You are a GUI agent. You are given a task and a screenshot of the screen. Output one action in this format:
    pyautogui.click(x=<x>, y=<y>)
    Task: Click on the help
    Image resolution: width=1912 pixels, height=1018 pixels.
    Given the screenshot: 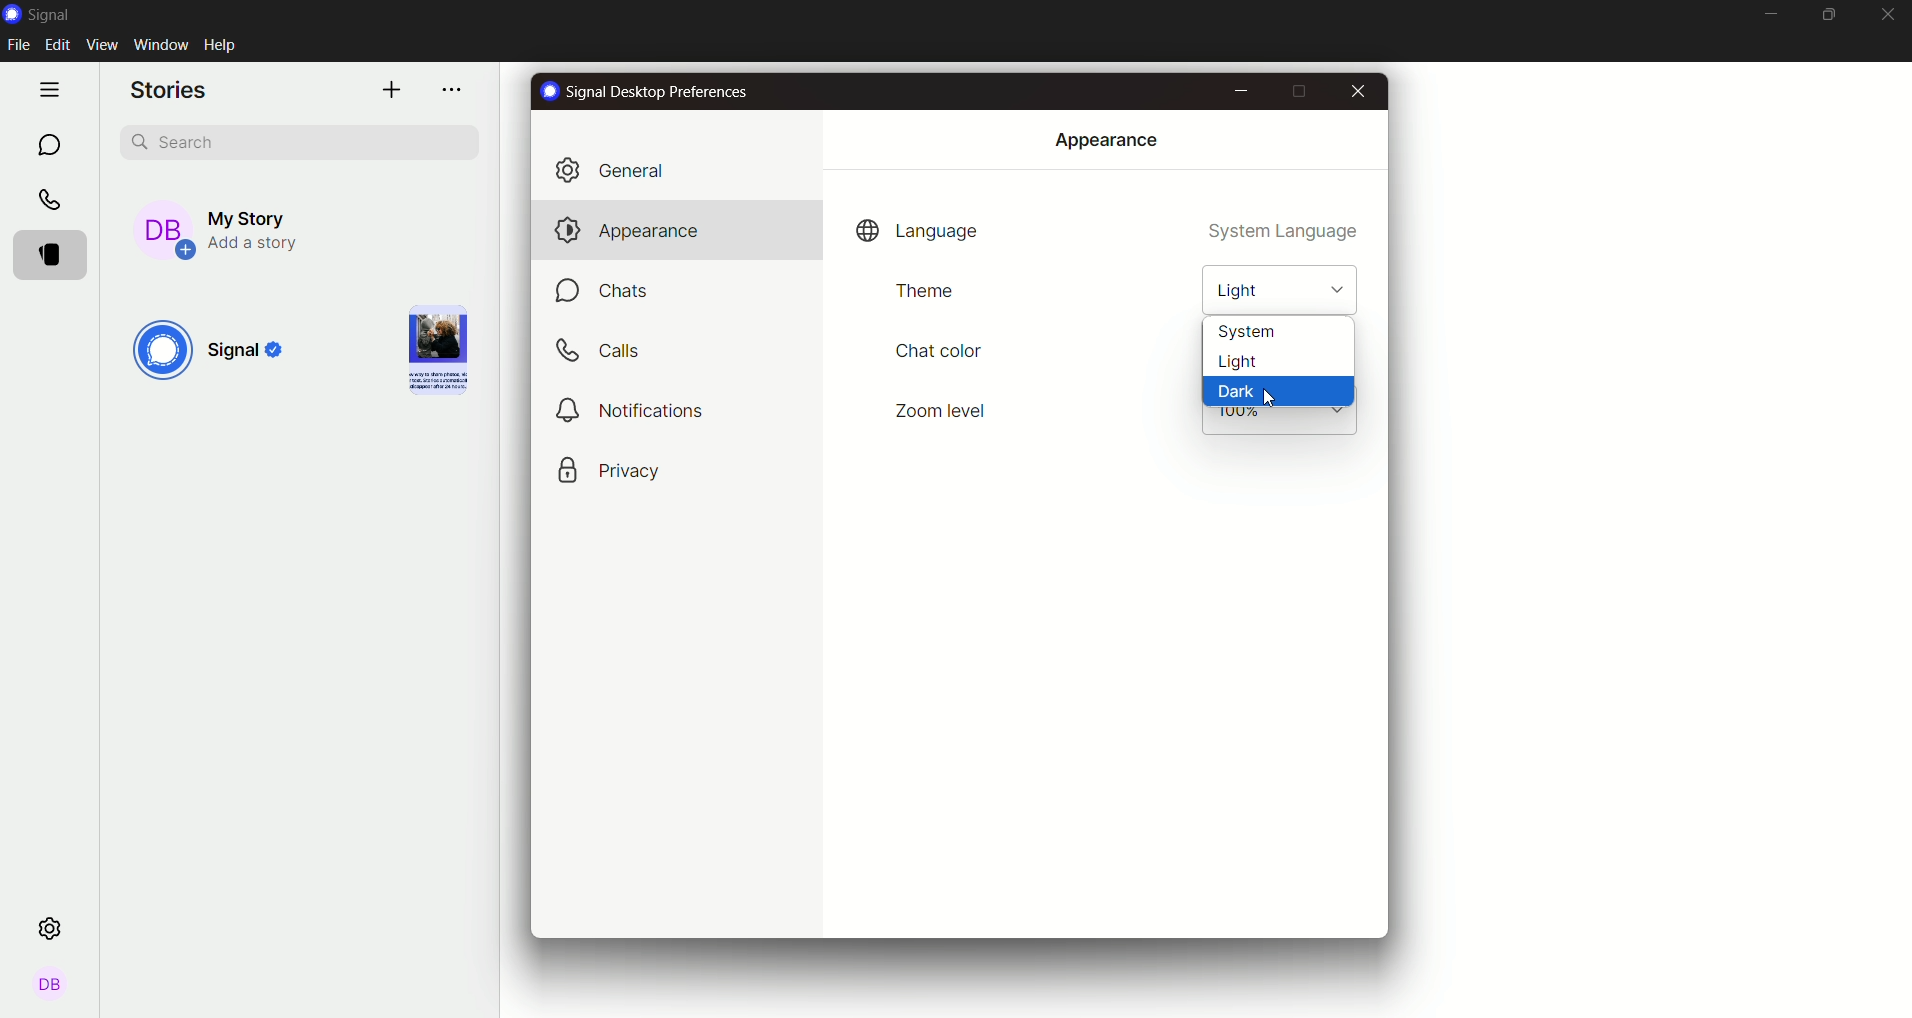 What is the action you would take?
    pyautogui.click(x=225, y=44)
    